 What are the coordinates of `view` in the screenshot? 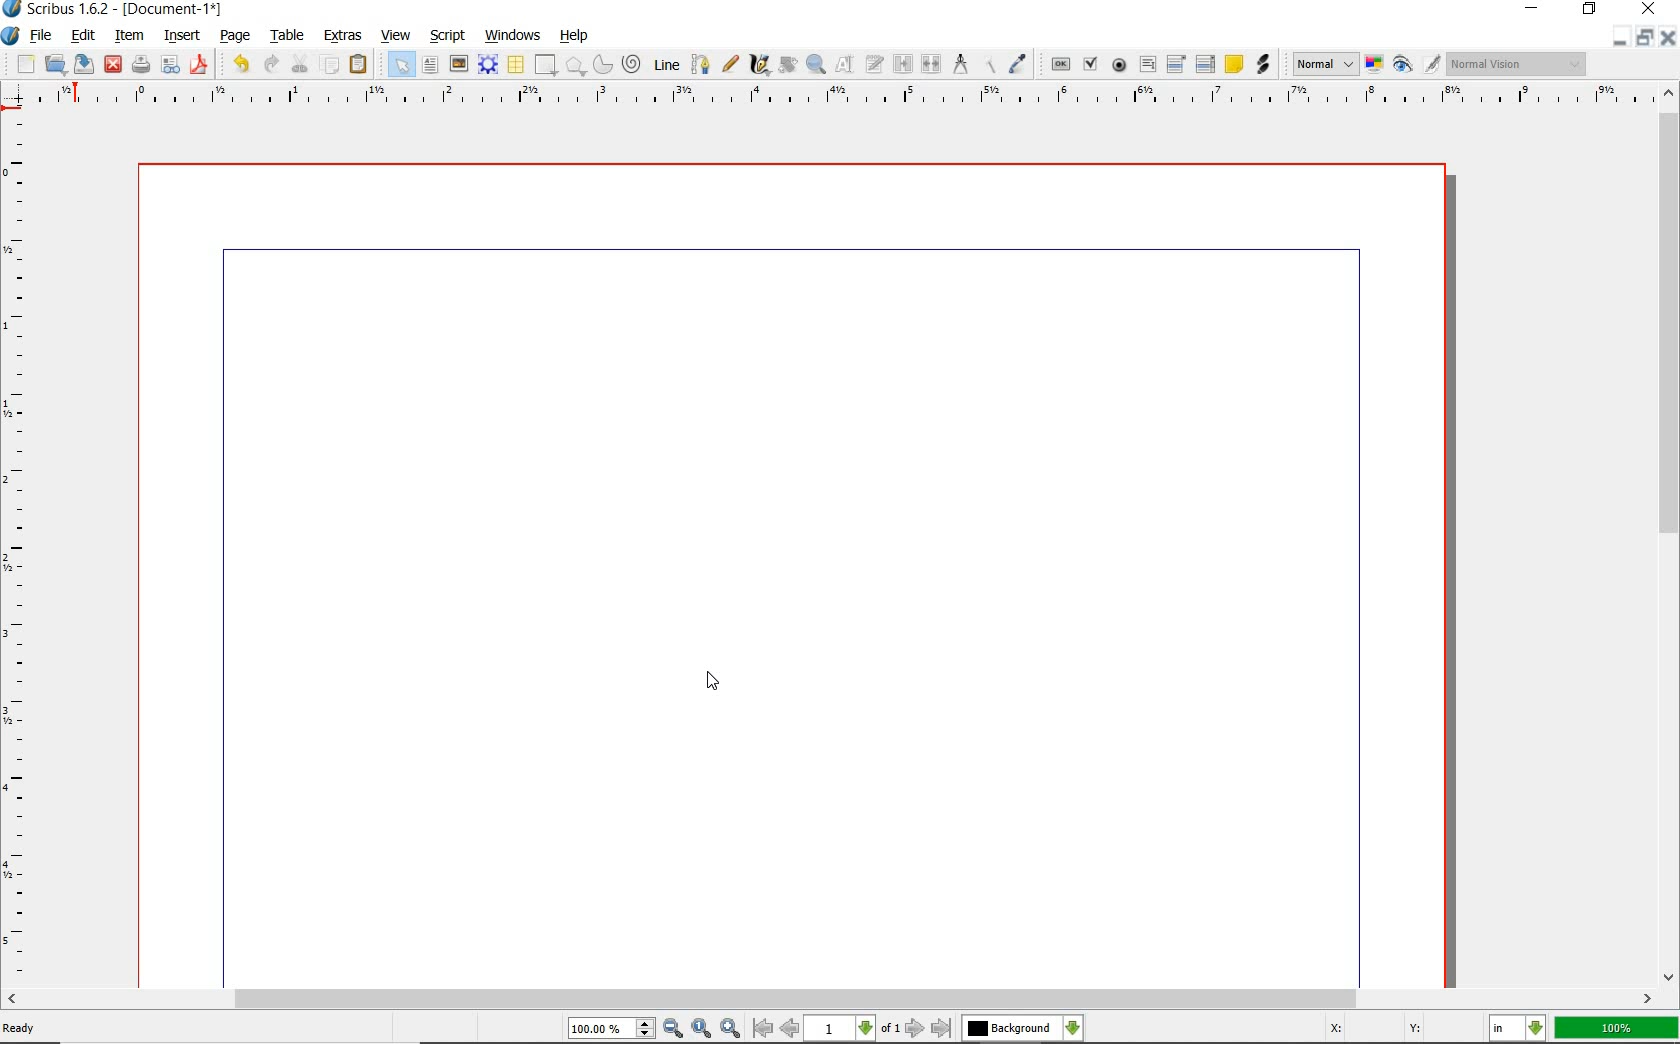 It's located at (397, 34).